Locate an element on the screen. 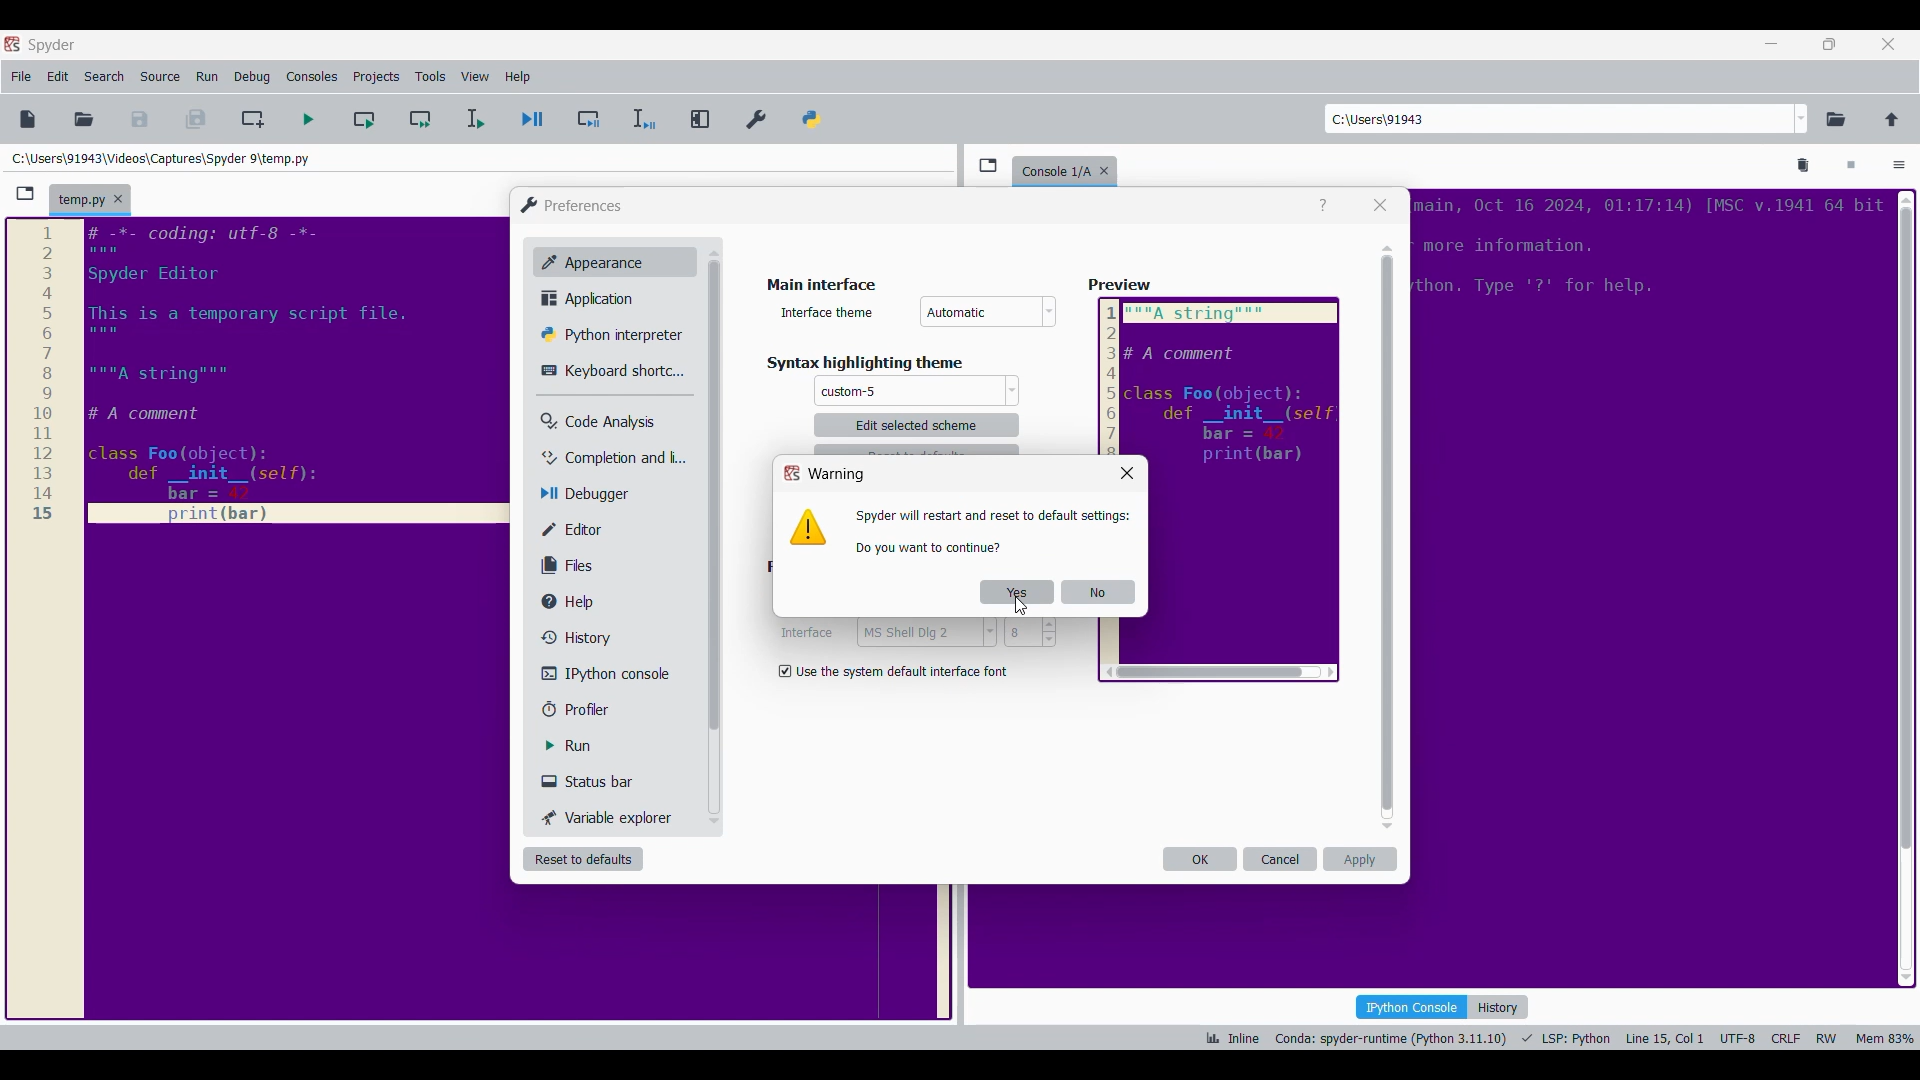 Image resolution: width=1920 pixels, height=1080 pixels. IPython console is located at coordinates (614, 672).